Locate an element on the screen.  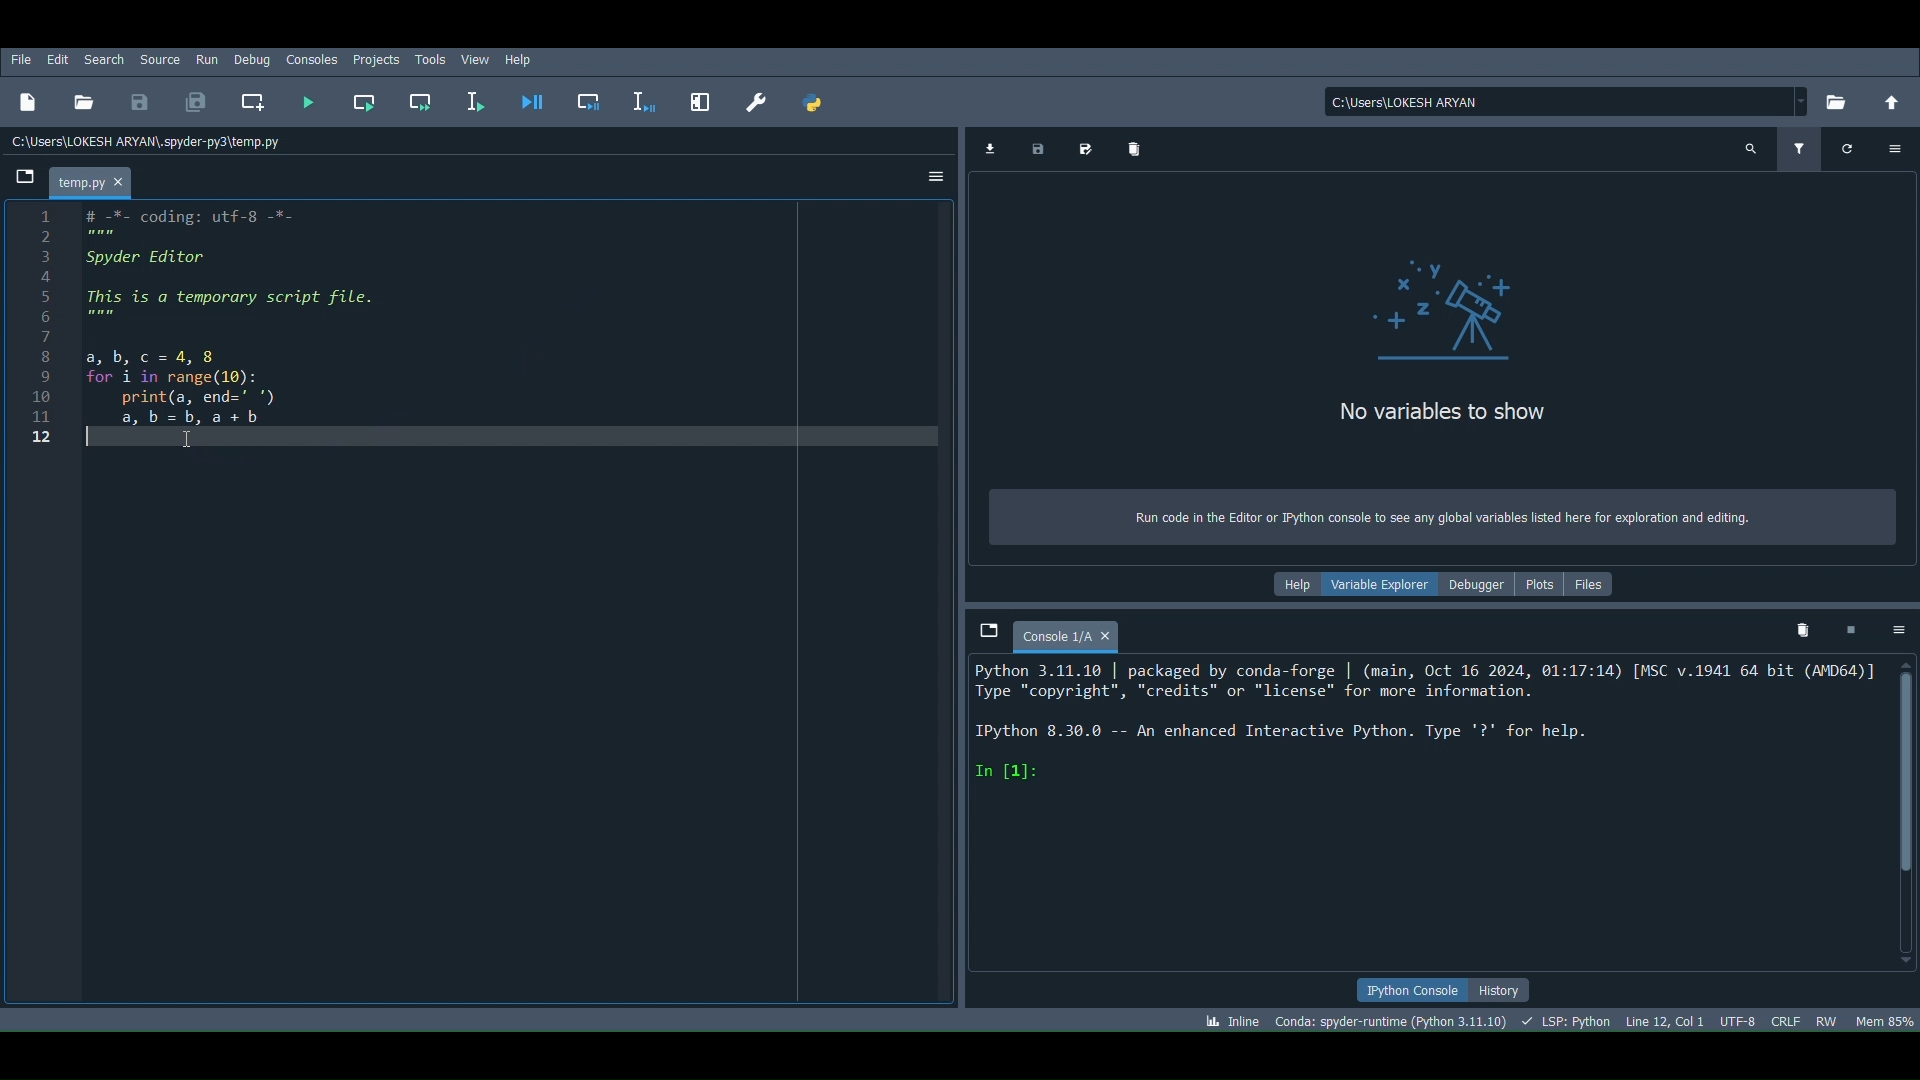
Filter variables is located at coordinates (1796, 147).